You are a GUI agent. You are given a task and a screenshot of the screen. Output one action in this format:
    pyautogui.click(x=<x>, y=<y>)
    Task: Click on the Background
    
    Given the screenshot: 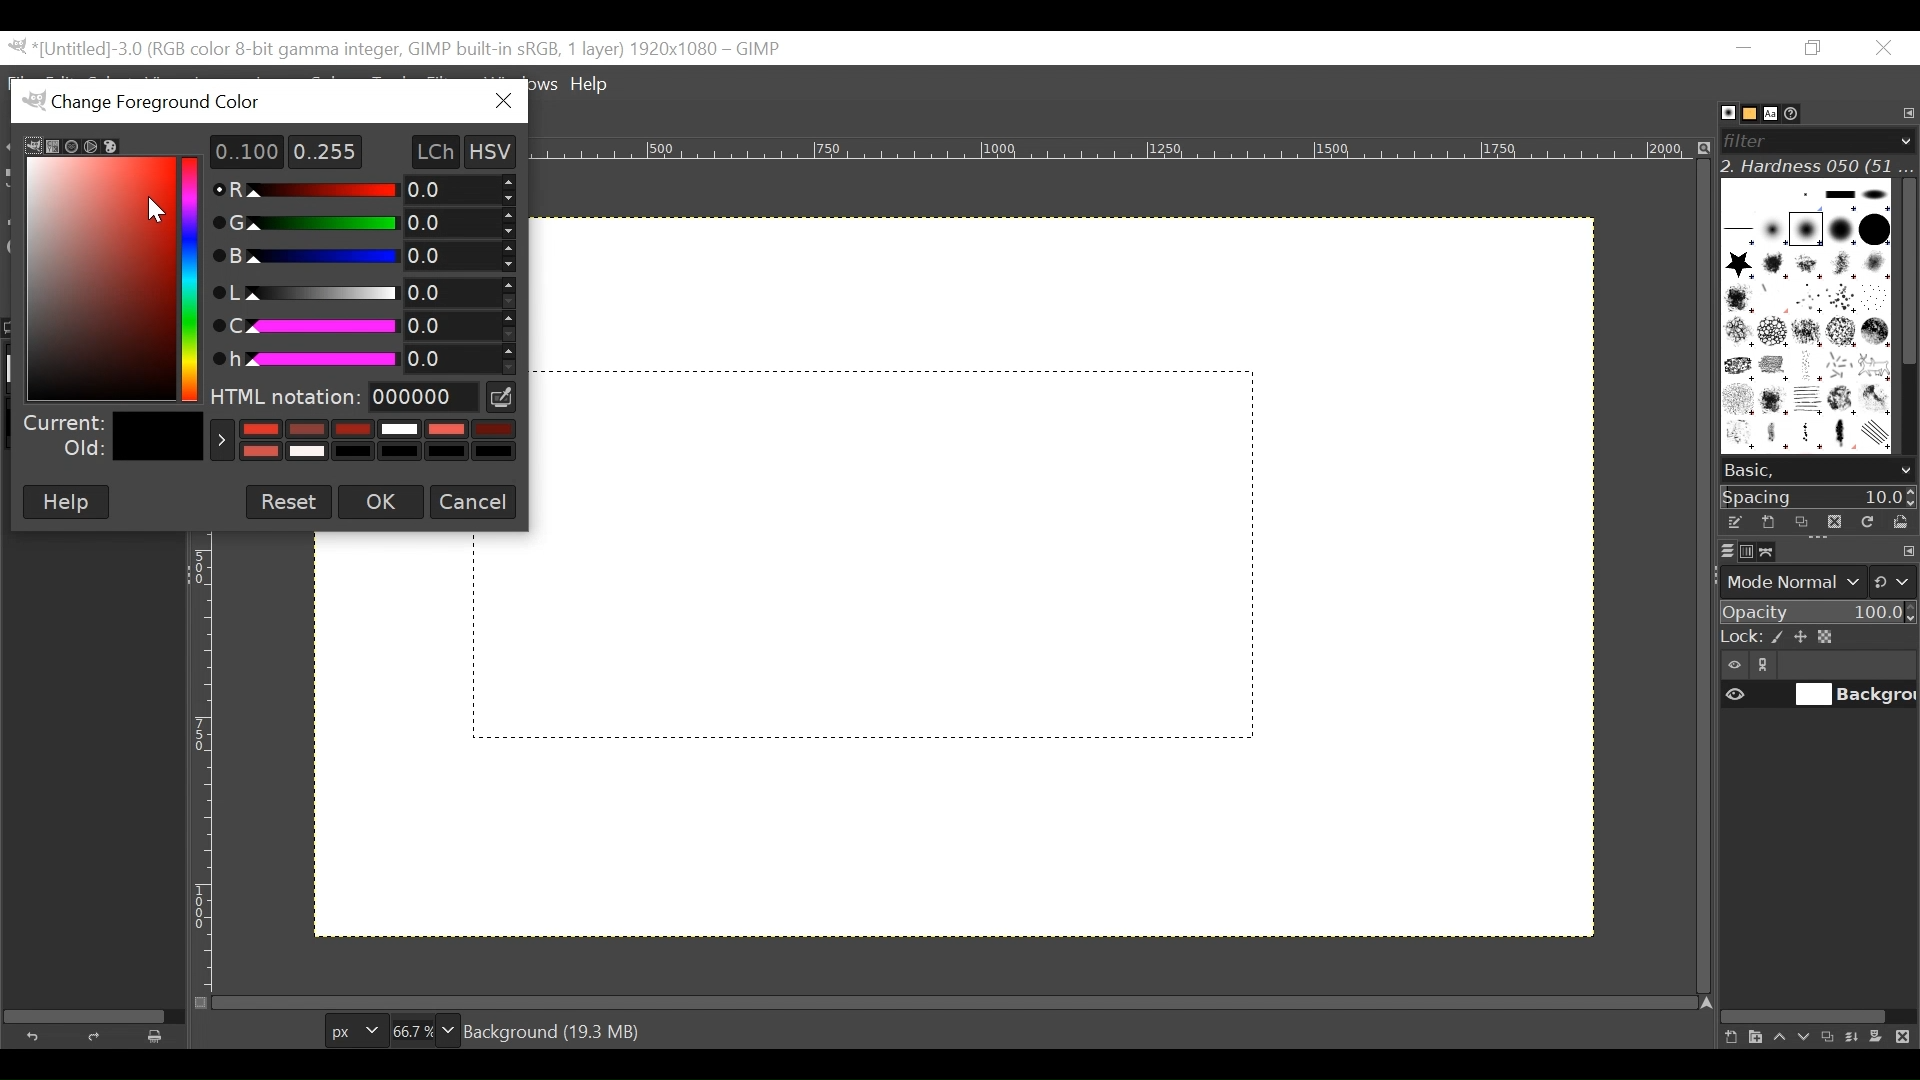 What is the action you would take?
    pyautogui.click(x=1081, y=656)
    